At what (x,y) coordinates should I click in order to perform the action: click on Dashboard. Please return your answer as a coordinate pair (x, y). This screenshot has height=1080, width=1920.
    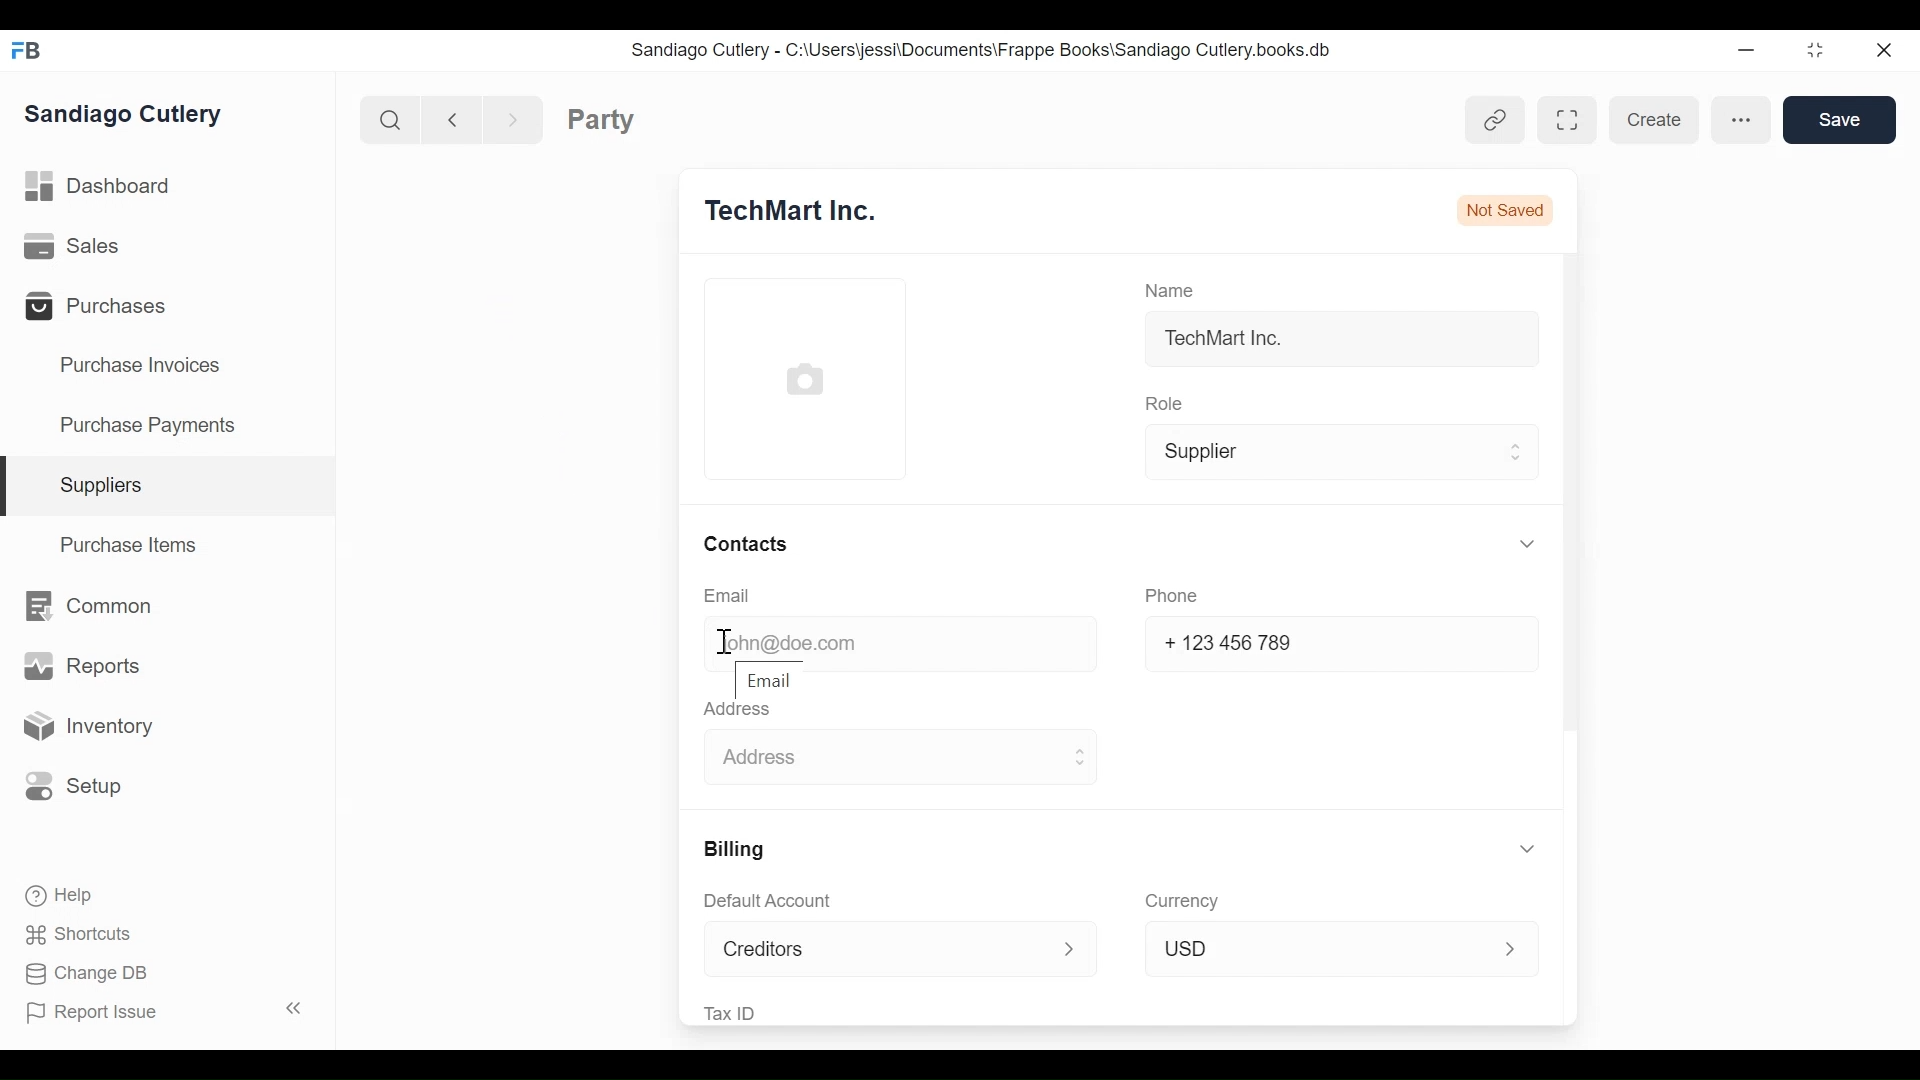
    Looking at the image, I should click on (110, 184).